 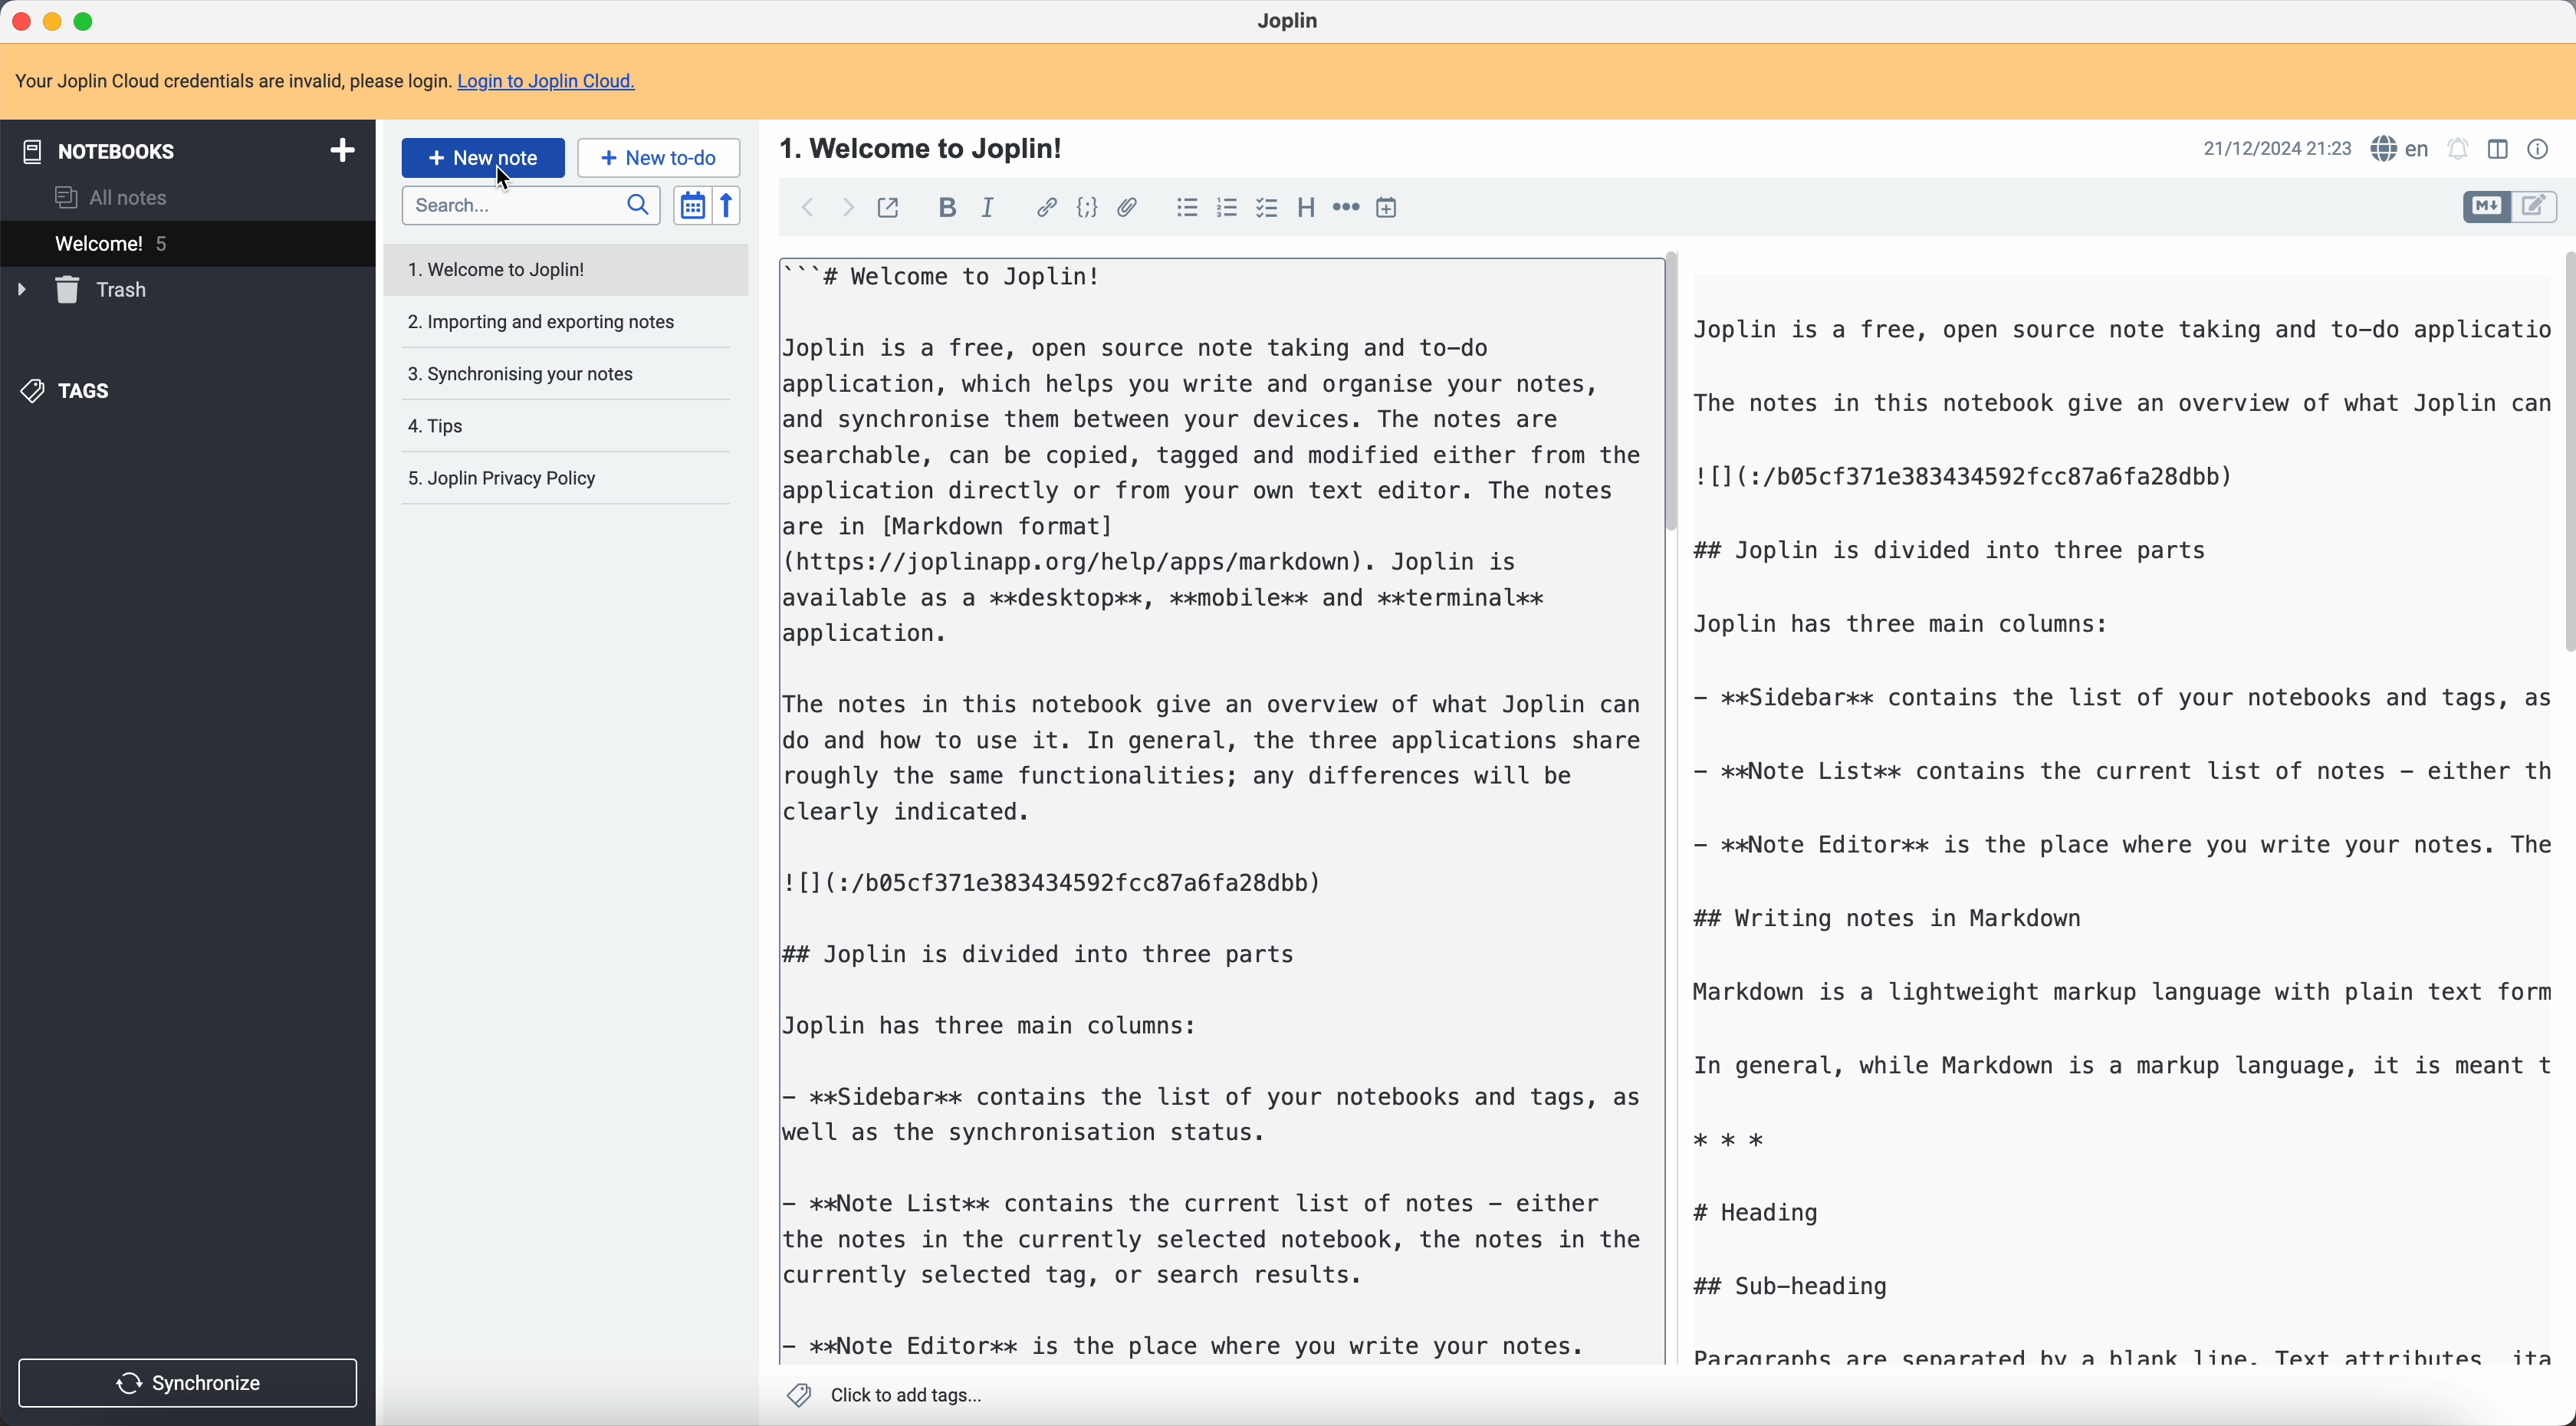 What do you see at coordinates (113, 195) in the screenshot?
I see `all notes` at bounding box center [113, 195].